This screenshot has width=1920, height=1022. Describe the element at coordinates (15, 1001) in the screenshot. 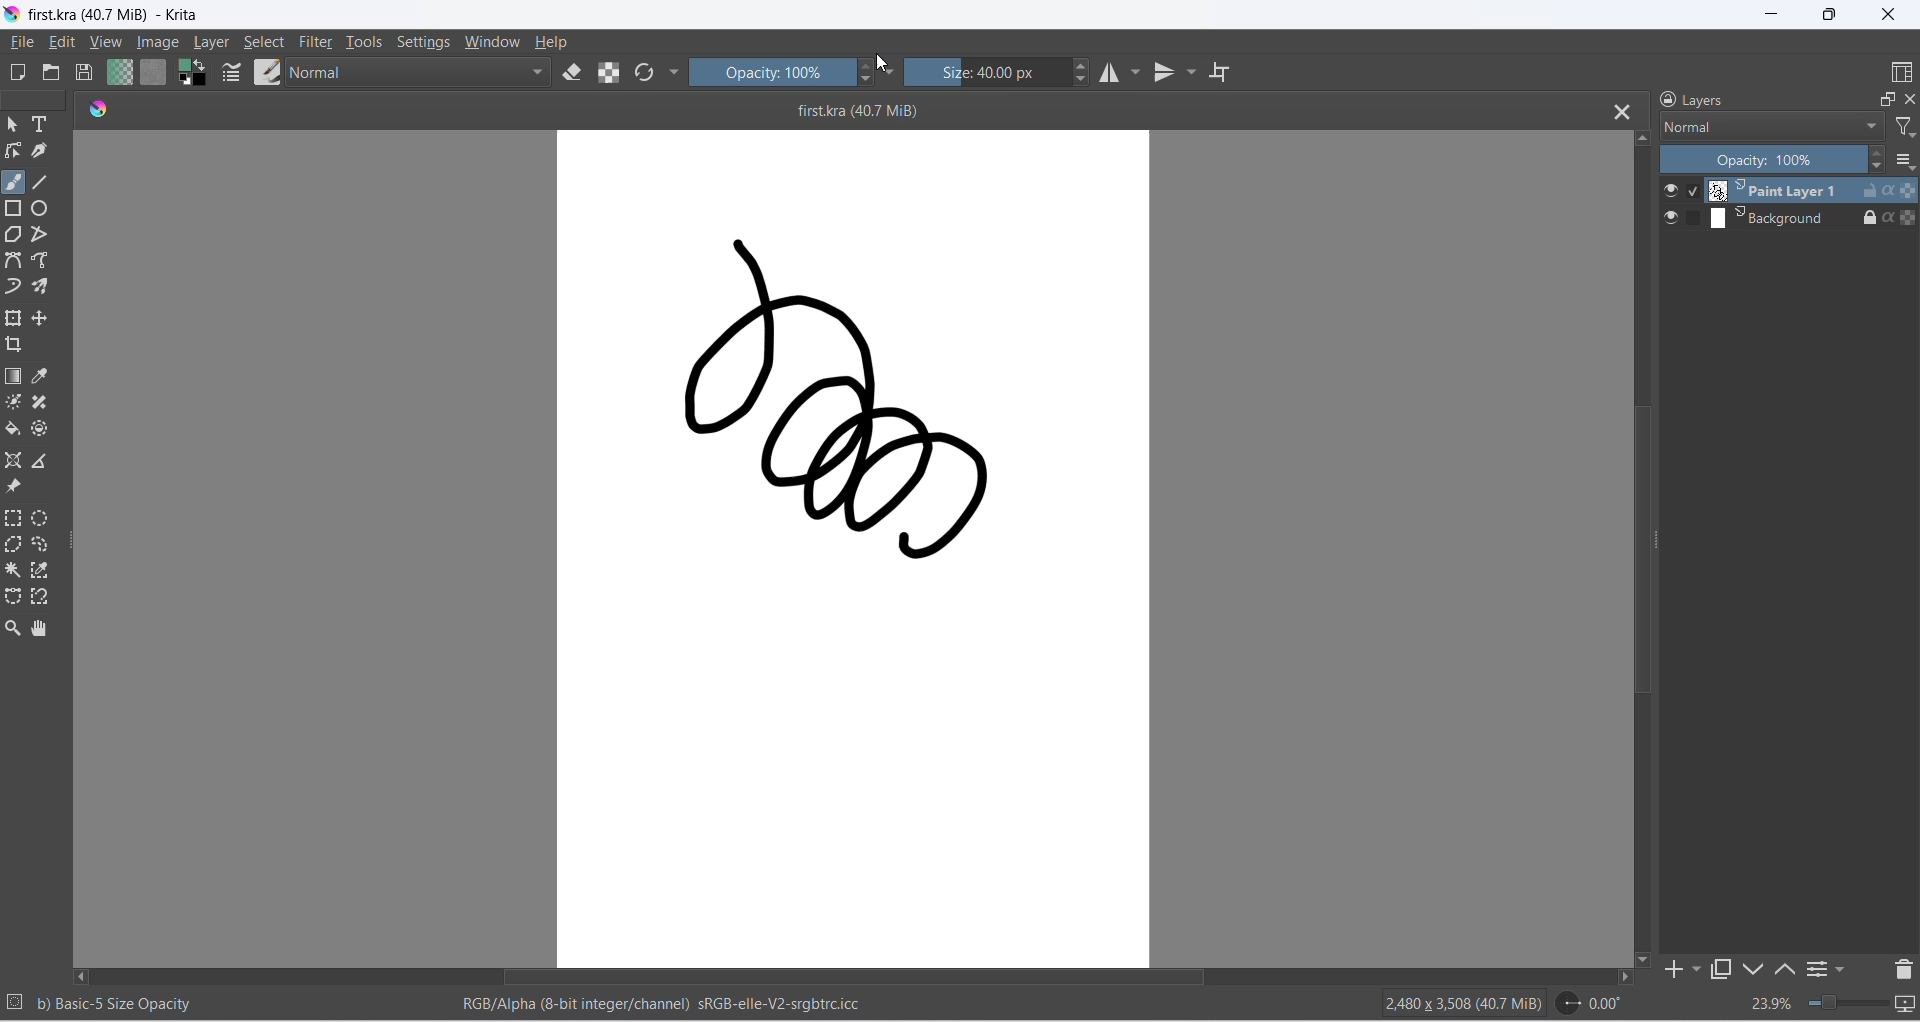

I see `selection` at that location.